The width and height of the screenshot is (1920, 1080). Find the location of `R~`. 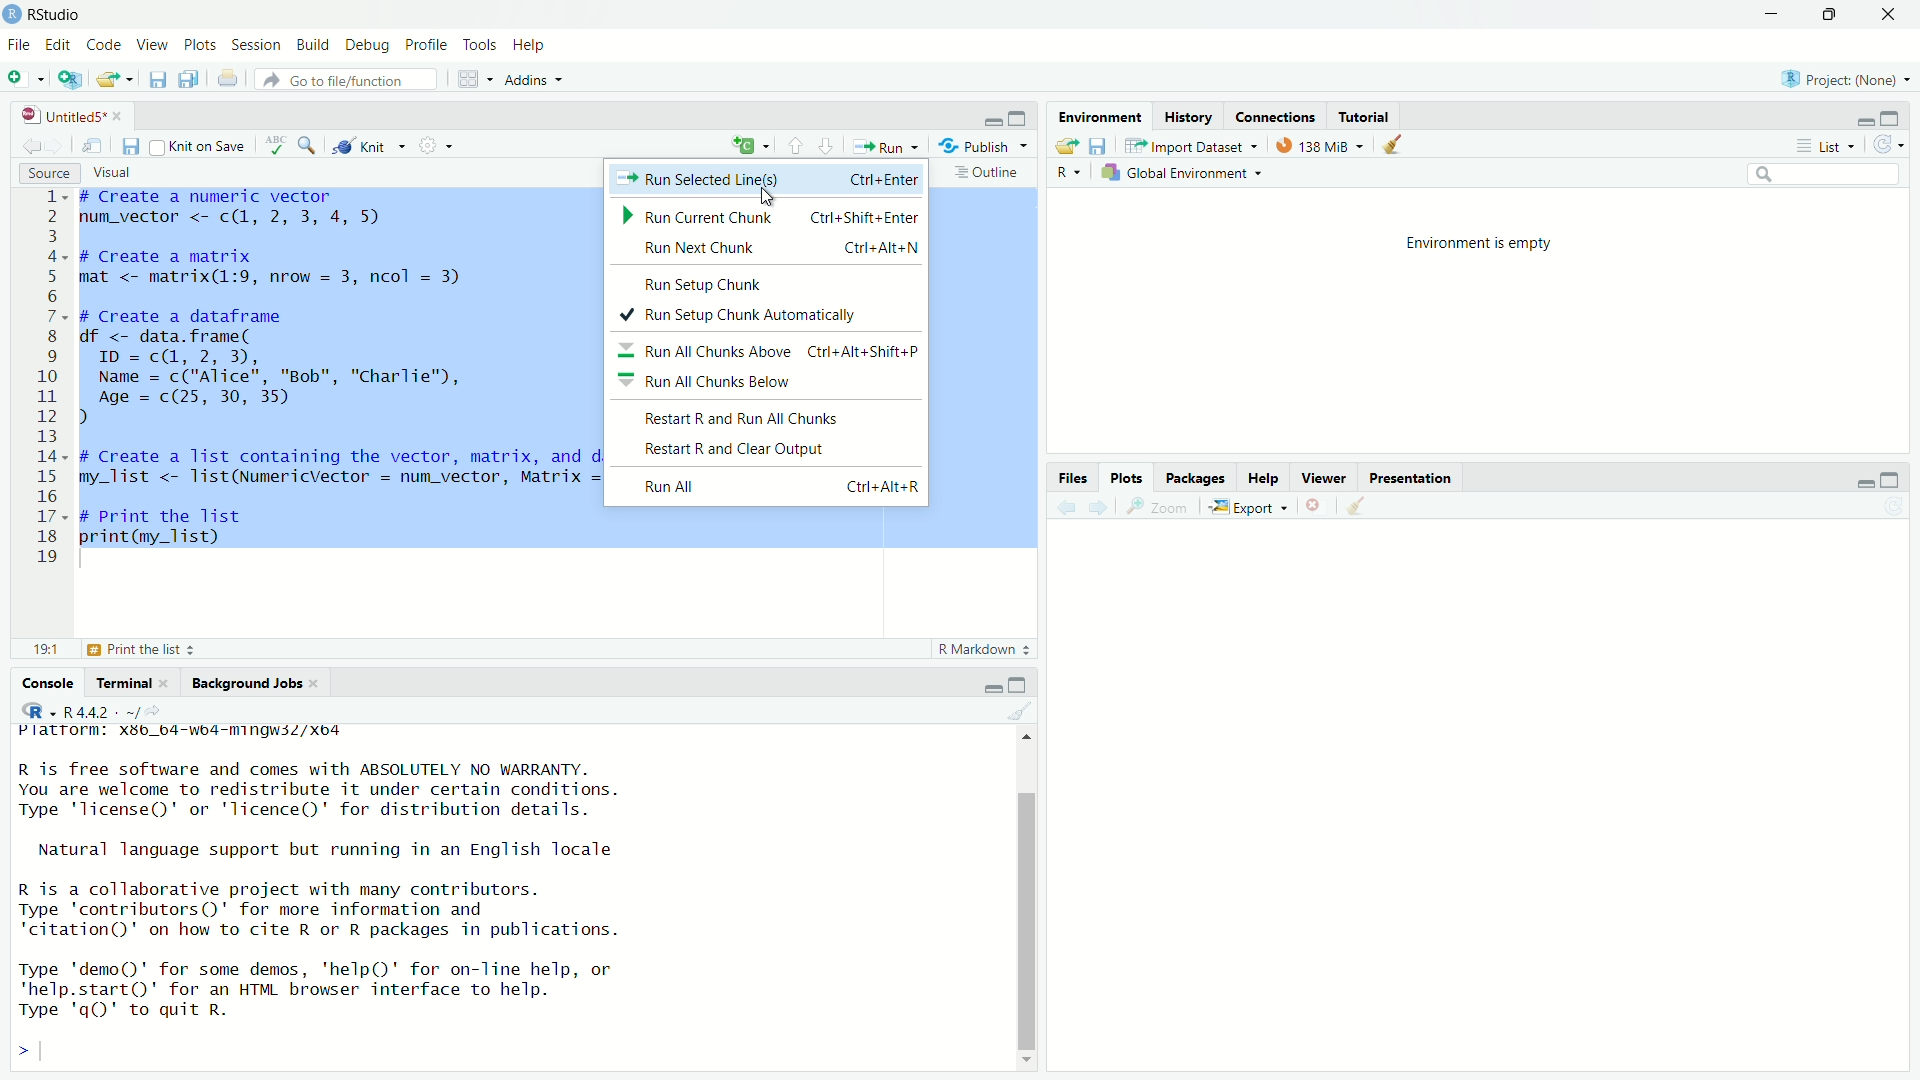

R~ is located at coordinates (1070, 170).